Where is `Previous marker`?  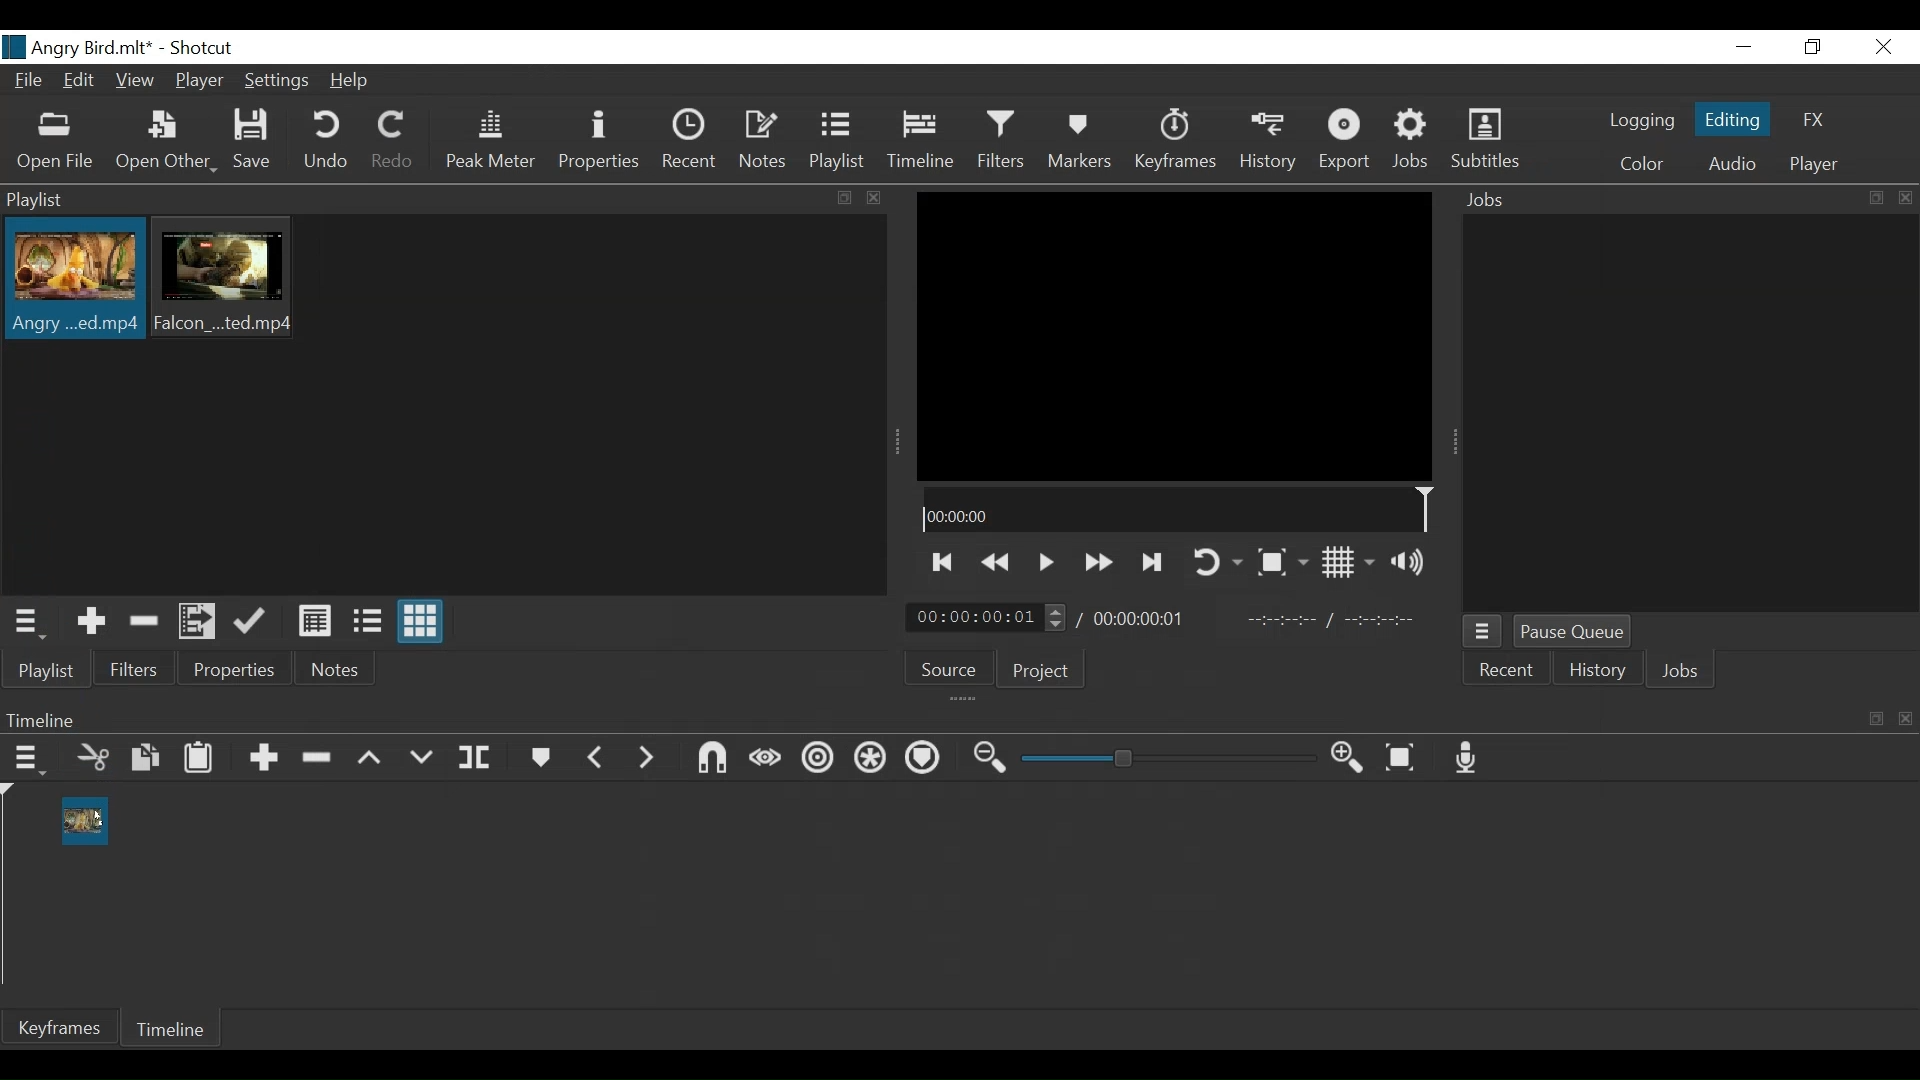
Previous marker is located at coordinates (596, 759).